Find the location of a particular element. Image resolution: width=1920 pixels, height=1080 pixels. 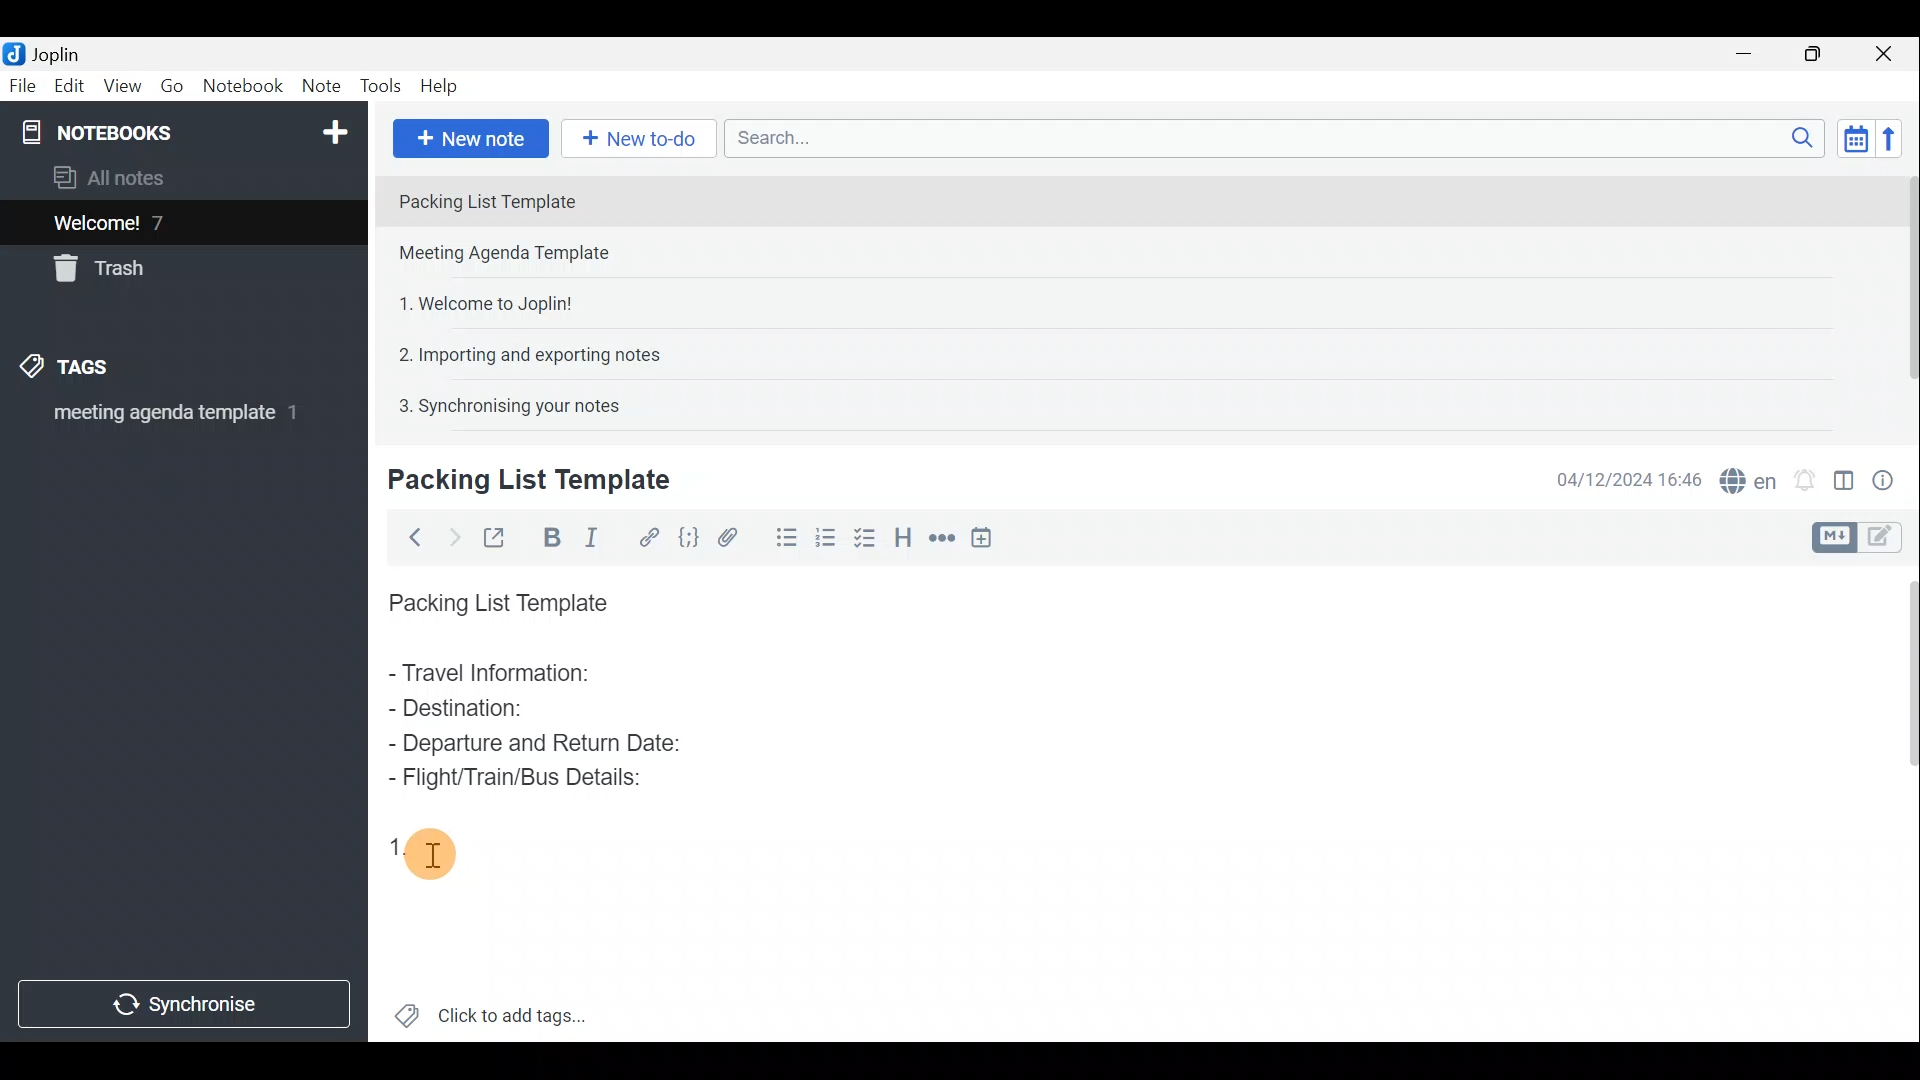

Numbered list is located at coordinates (867, 537).